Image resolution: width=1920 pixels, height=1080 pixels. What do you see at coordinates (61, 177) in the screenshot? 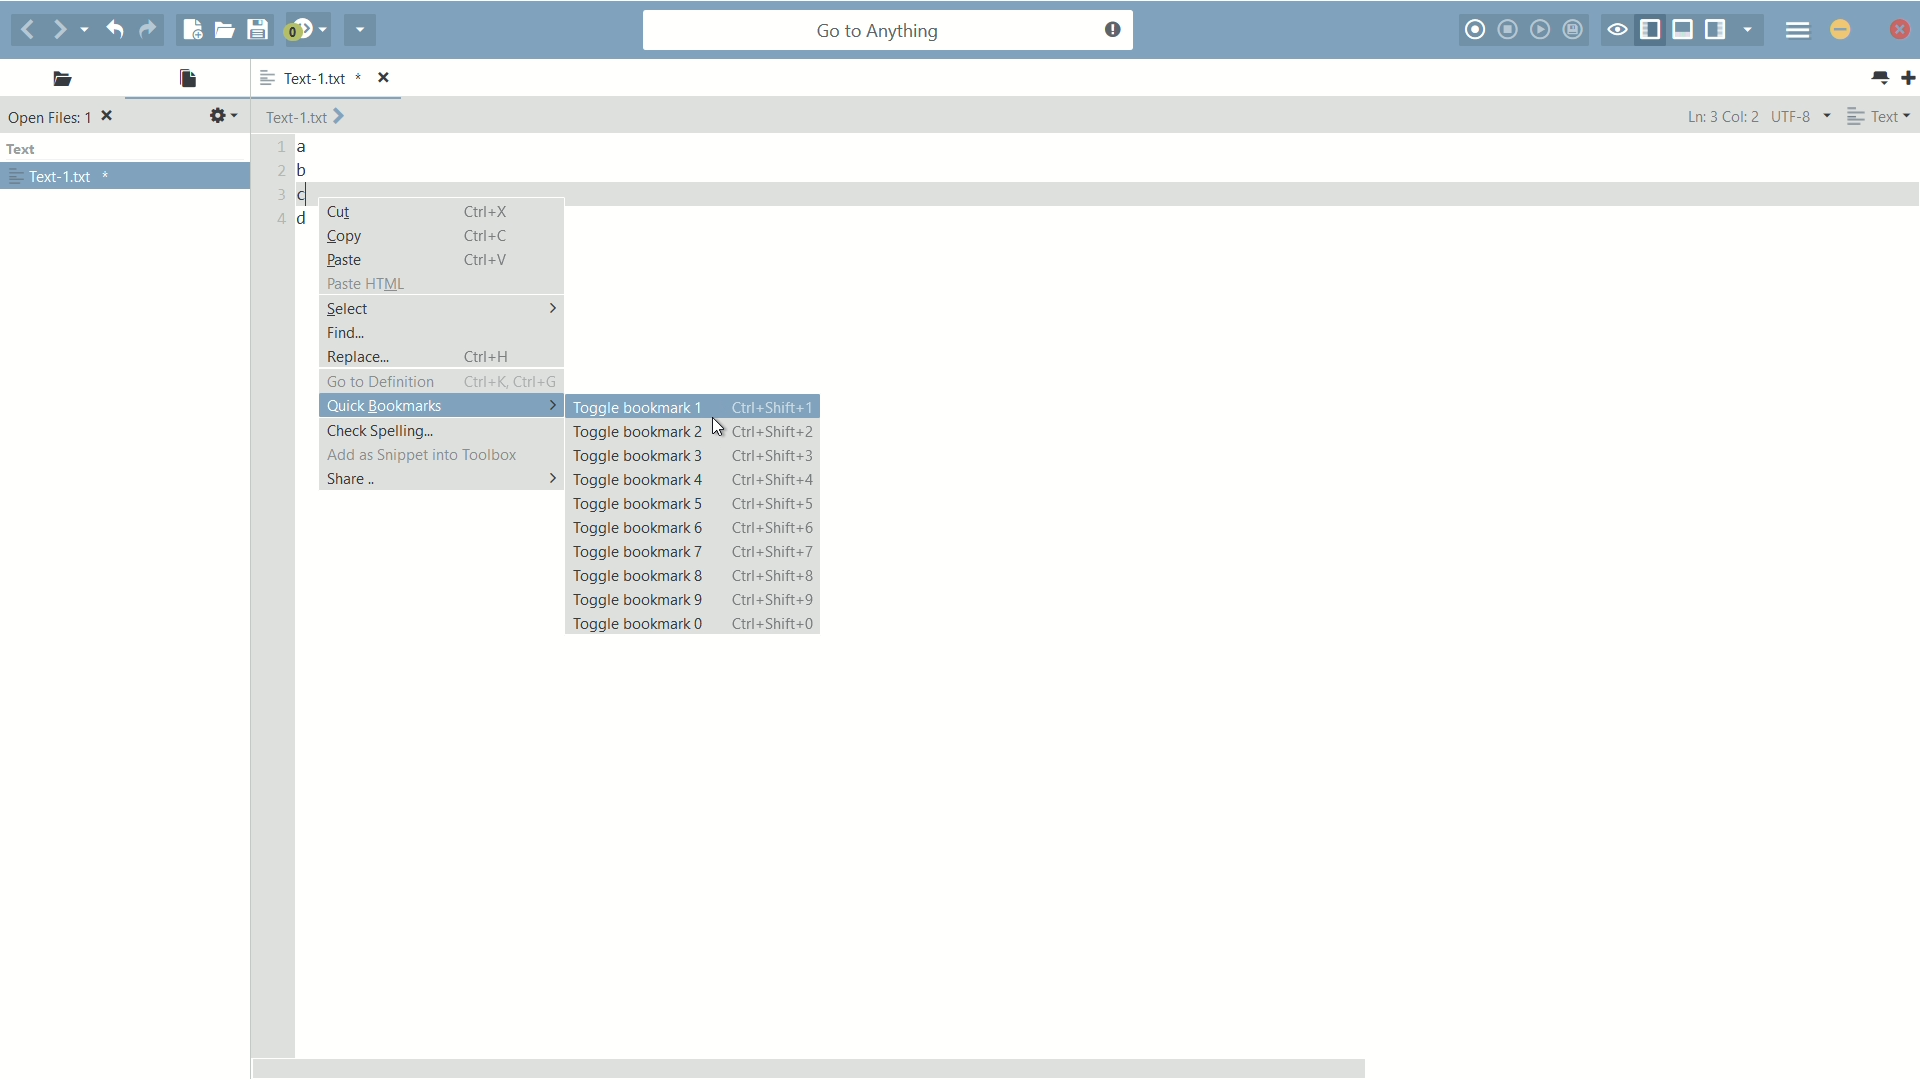
I see `Text-1.txt *` at bounding box center [61, 177].